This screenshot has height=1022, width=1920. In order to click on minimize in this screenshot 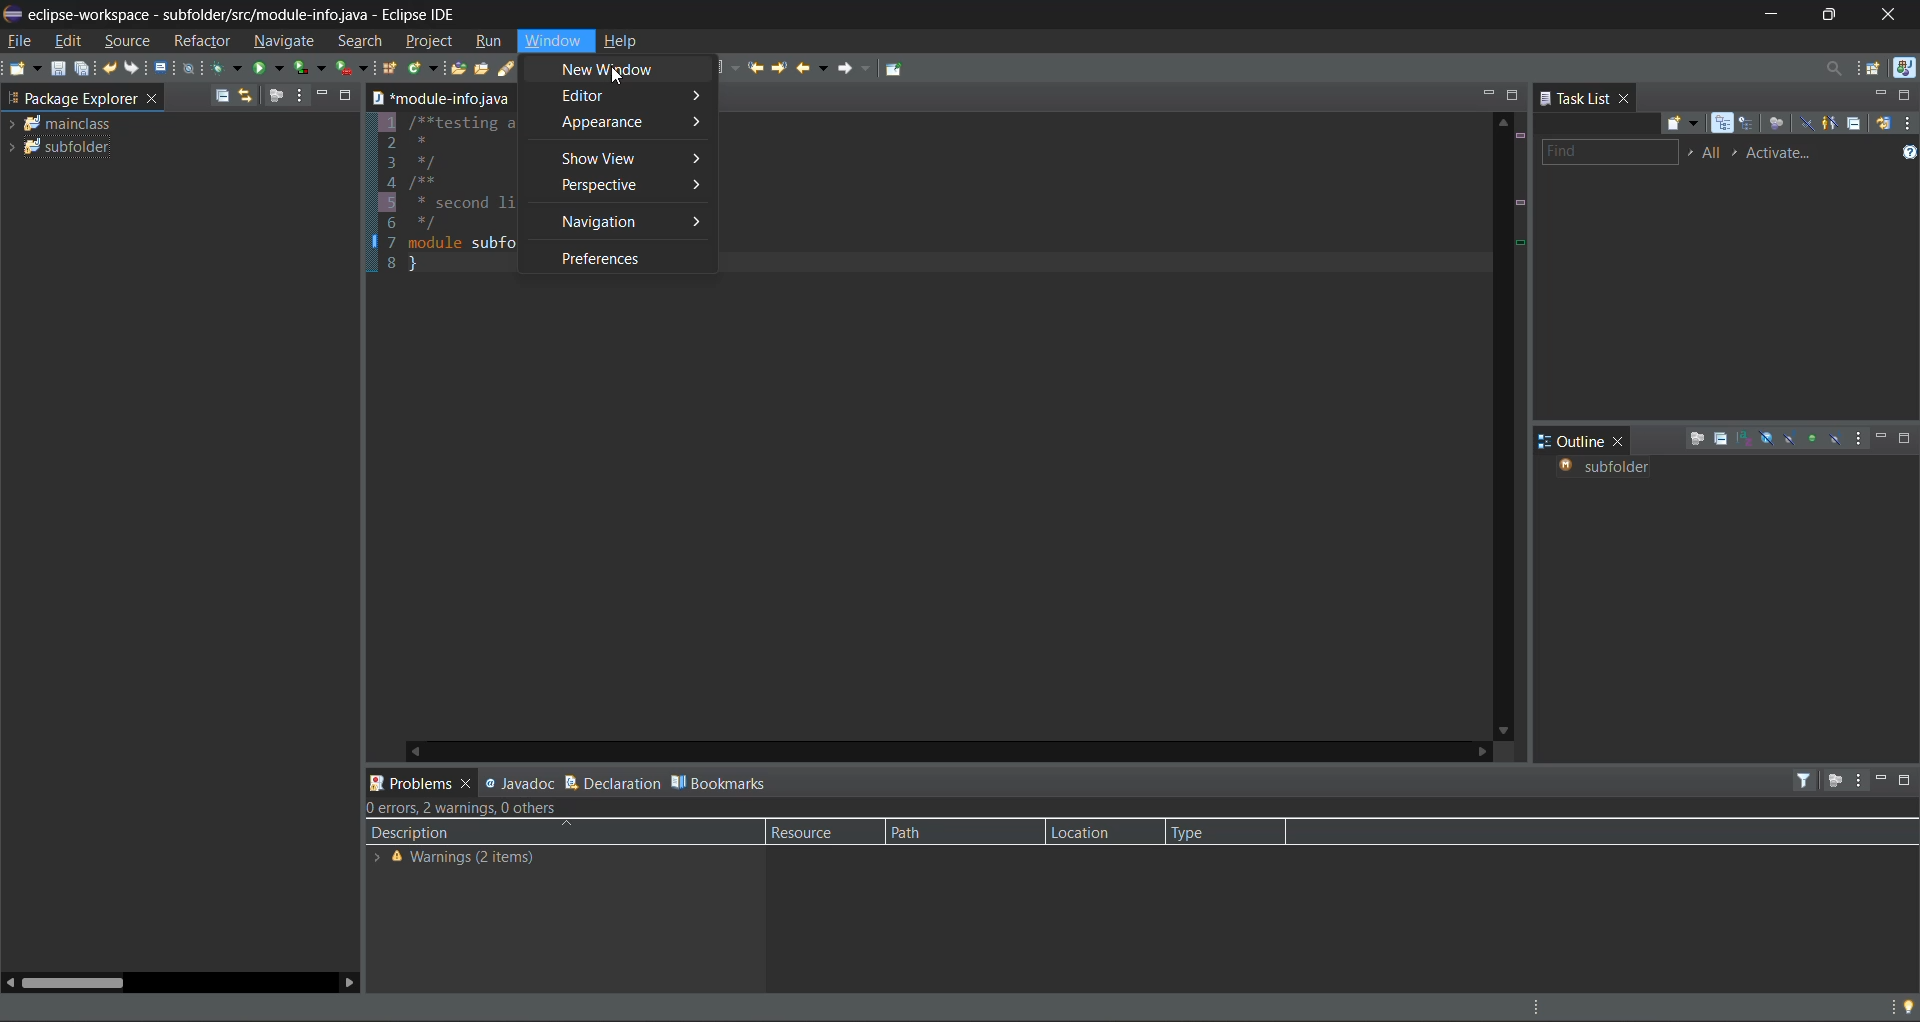, I will do `click(1485, 94)`.